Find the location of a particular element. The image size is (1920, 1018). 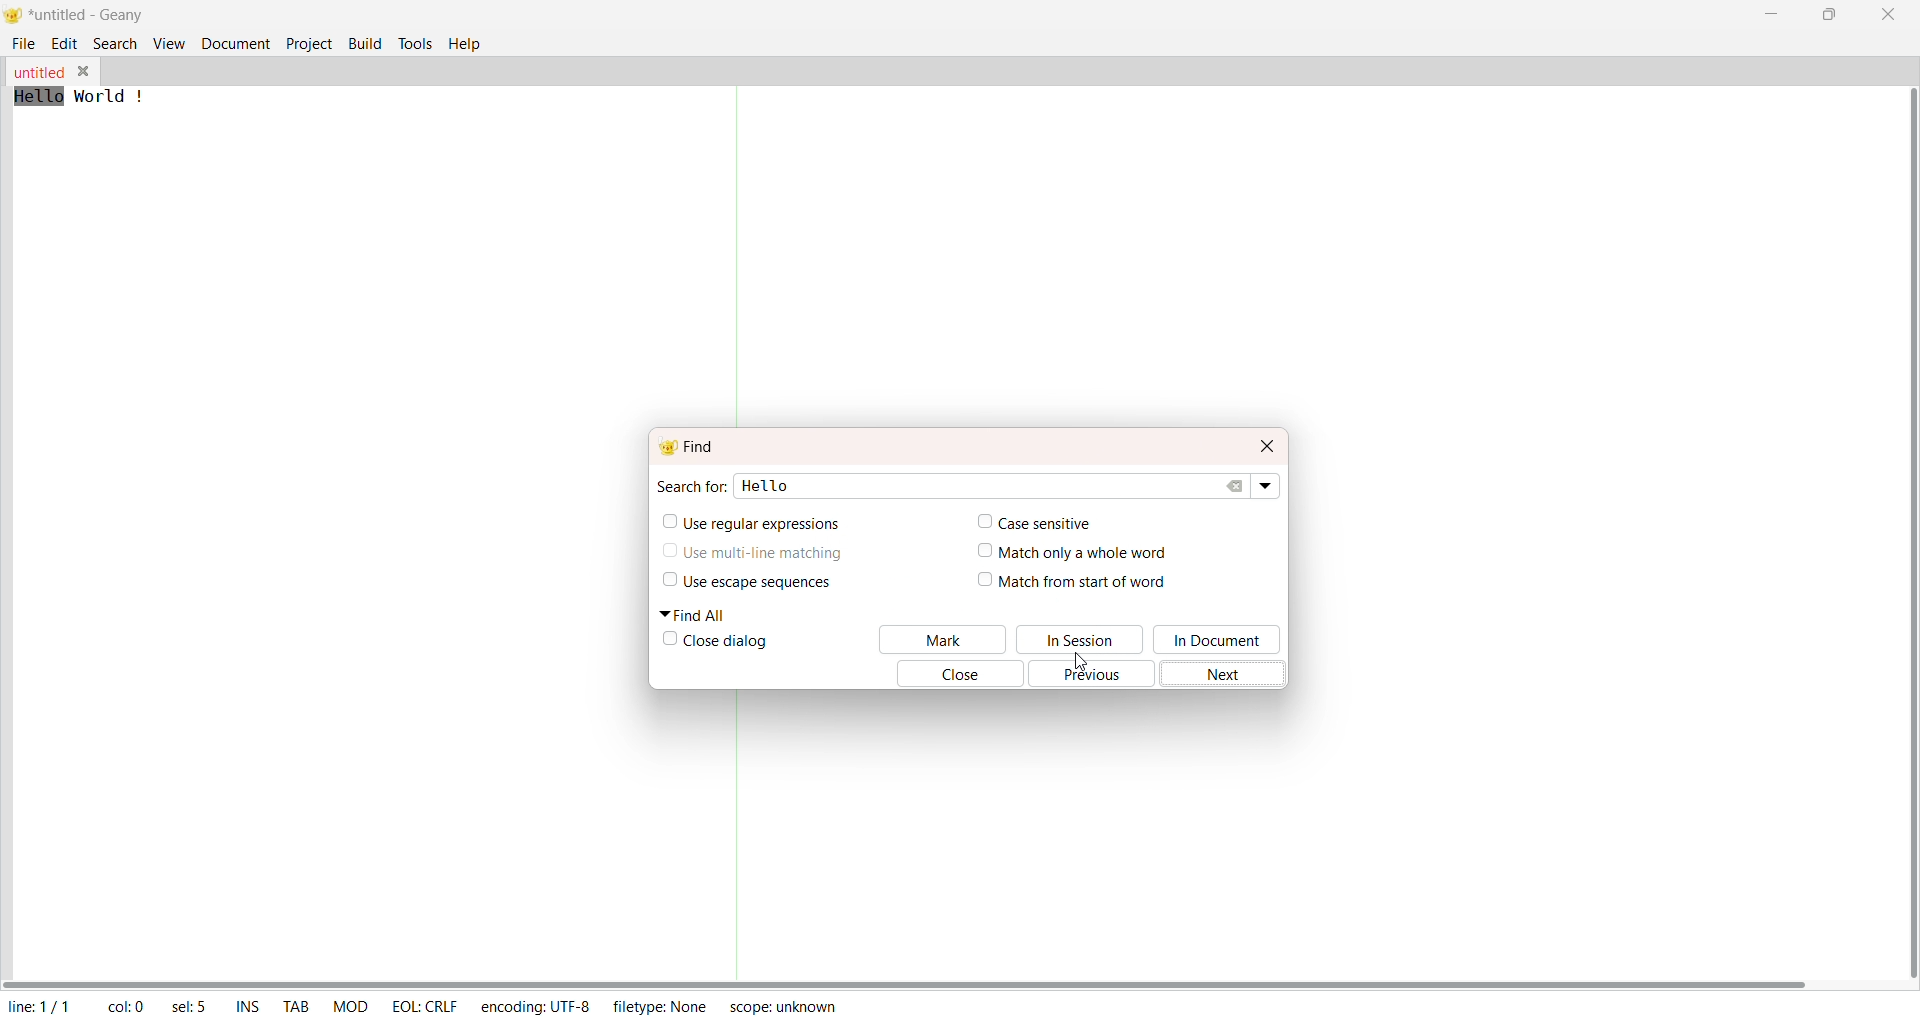

Close Dialog is located at coordinates (730, 644).